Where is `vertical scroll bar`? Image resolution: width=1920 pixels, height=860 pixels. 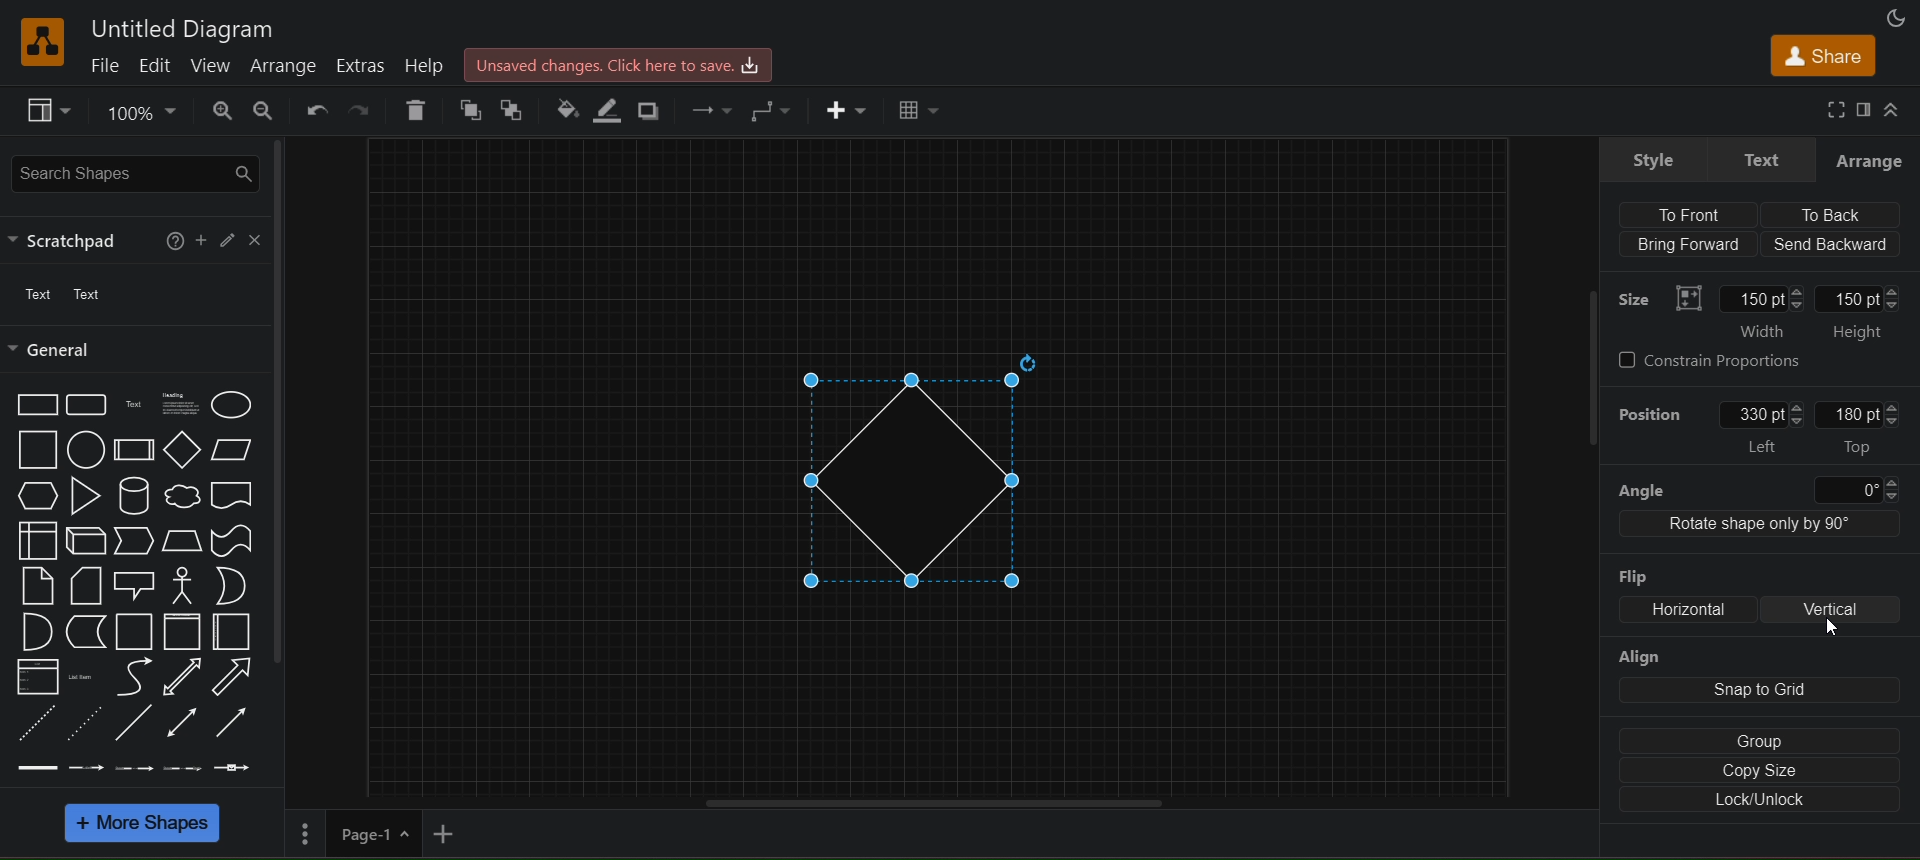
vertical scroll bar is located at coordinates (280, 401).